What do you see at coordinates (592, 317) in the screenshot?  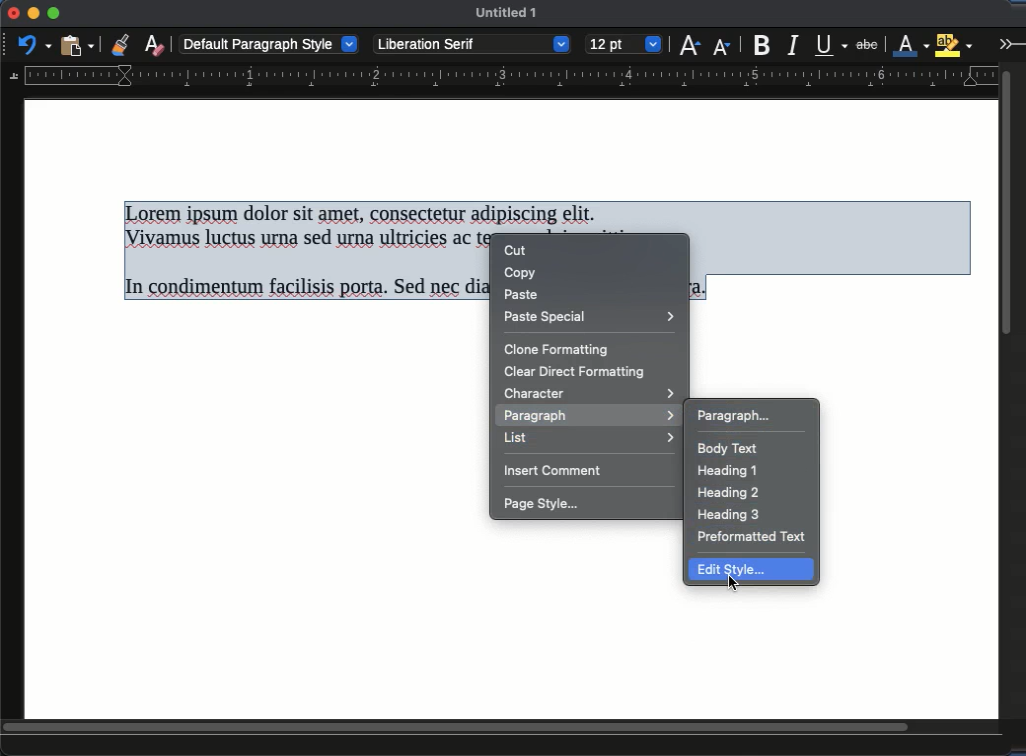 I see `paste special` at bounding box center [592, 317].